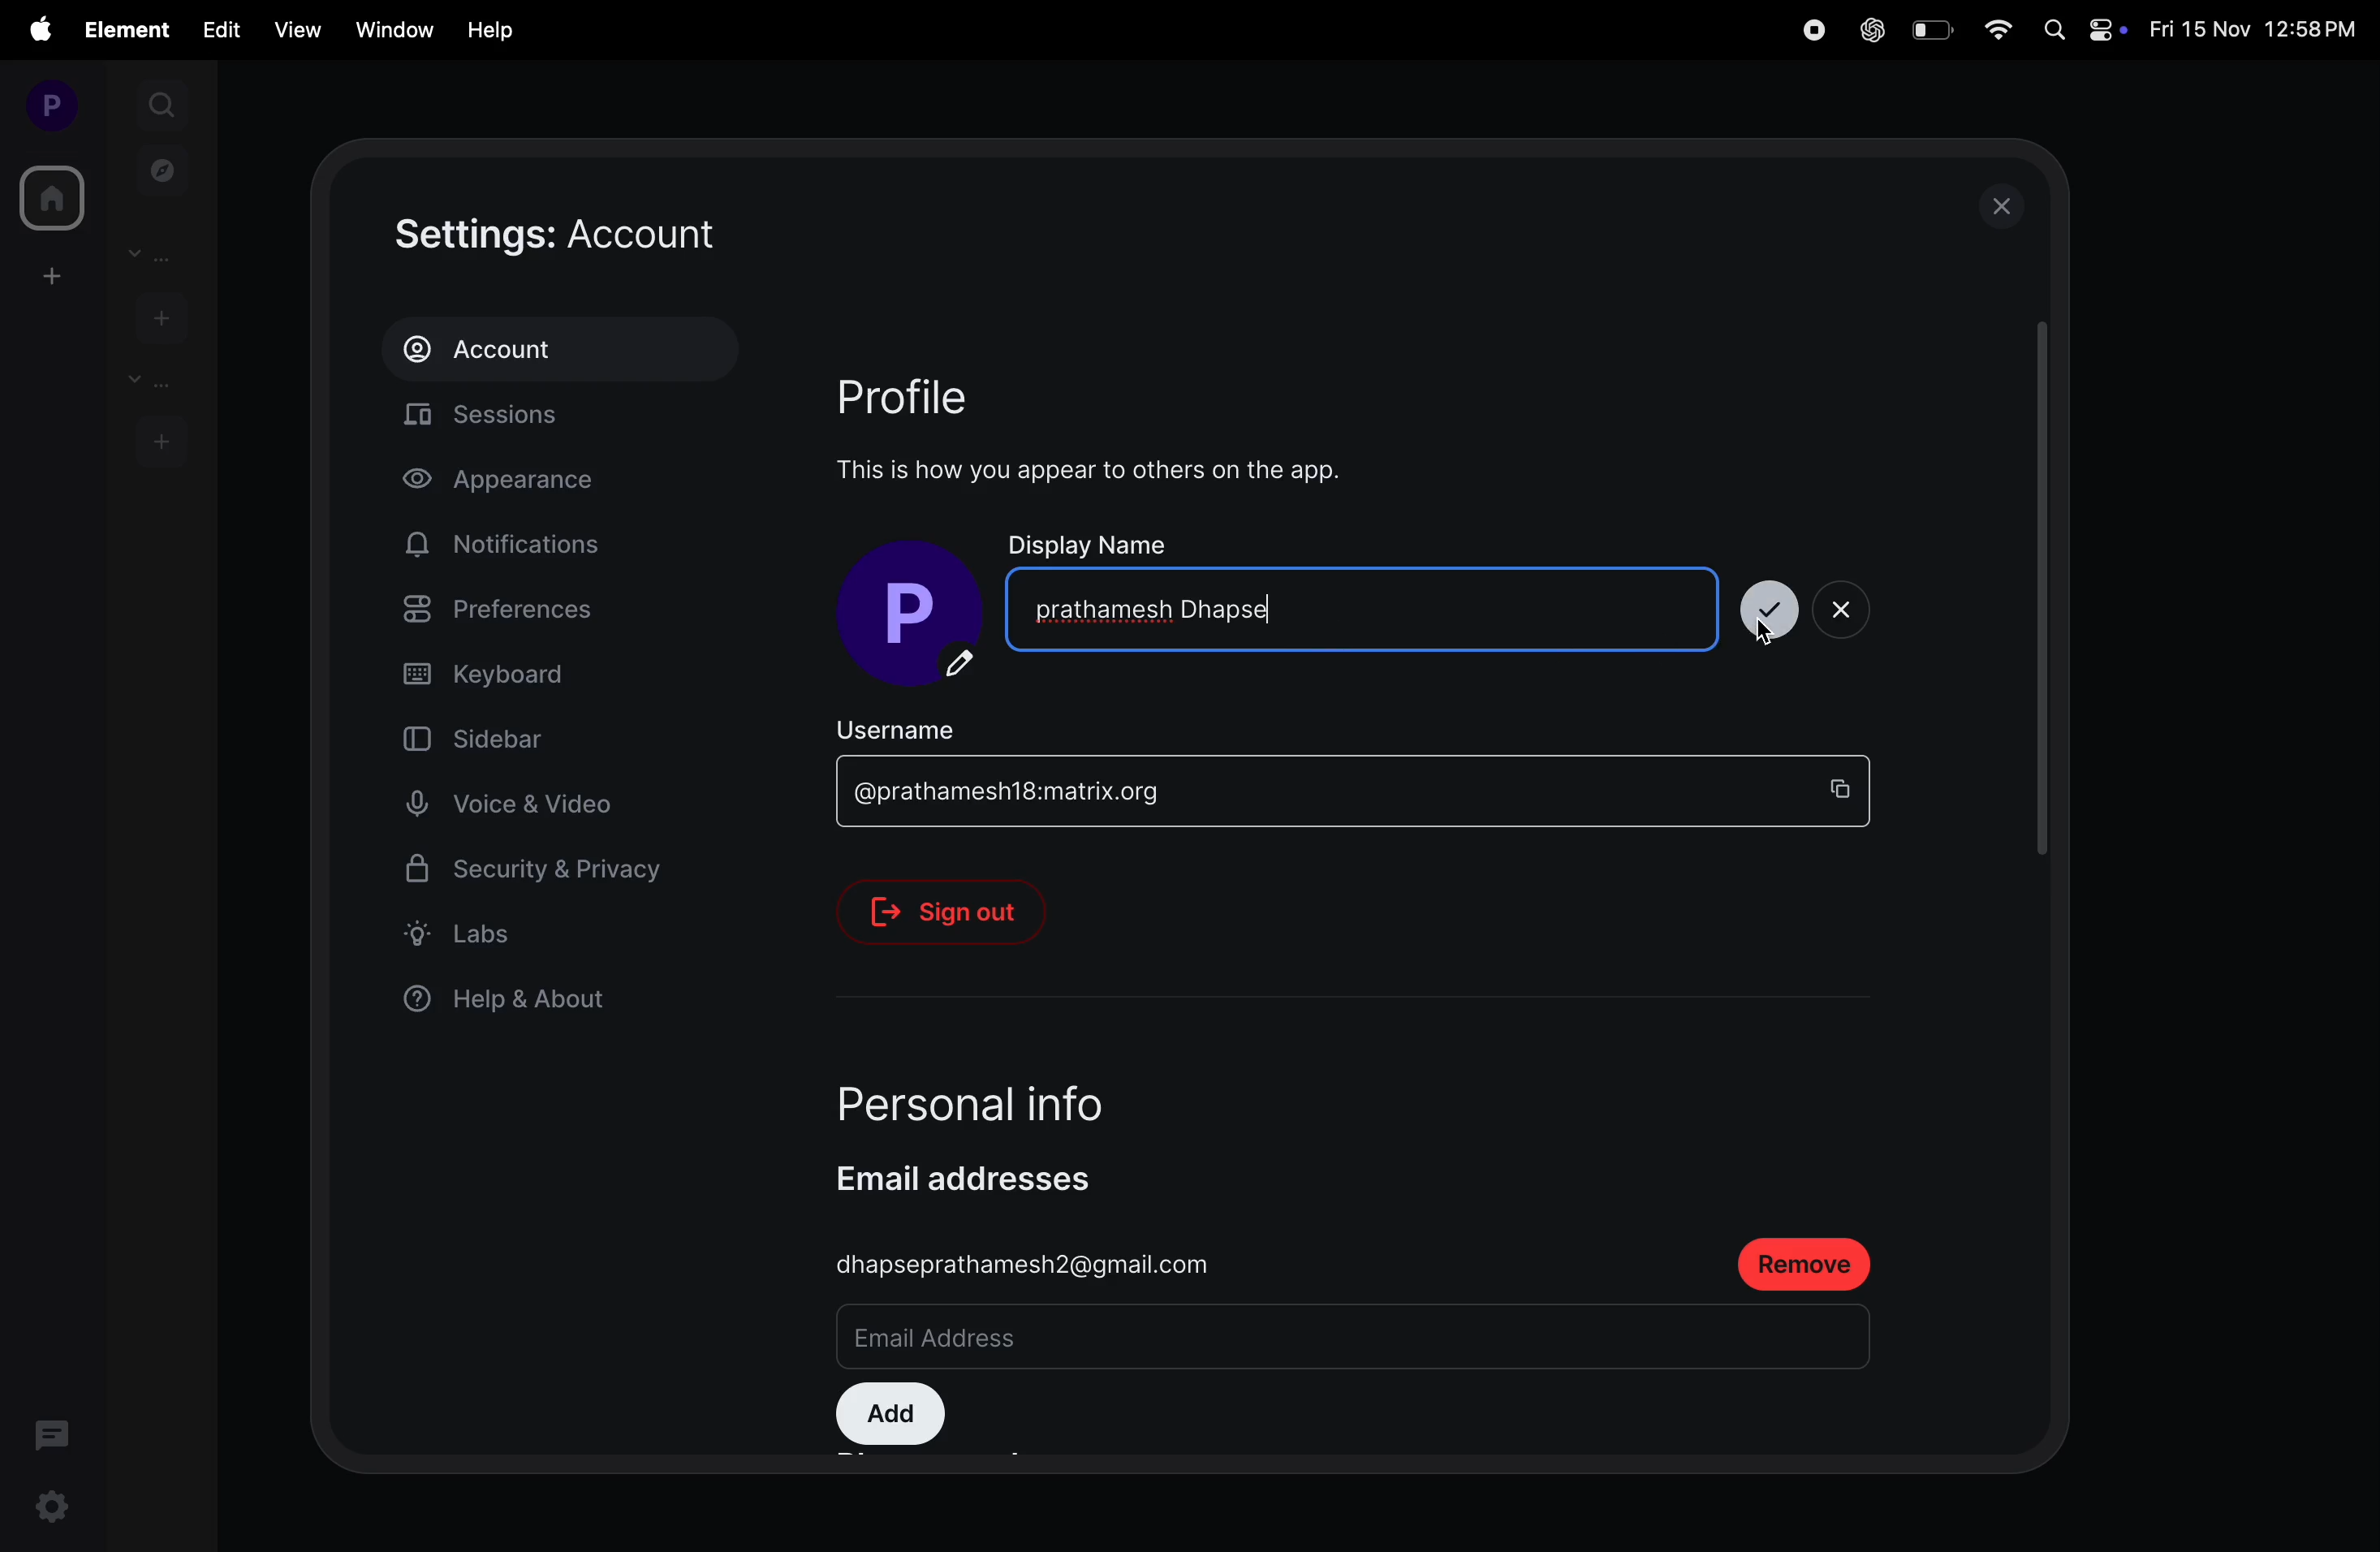 The height and width of the screenshot is (1552, 2380). What do you see at coordinates (53, 1432) in the screenshot?
I see `threads` at bounding box center [53, 1432].